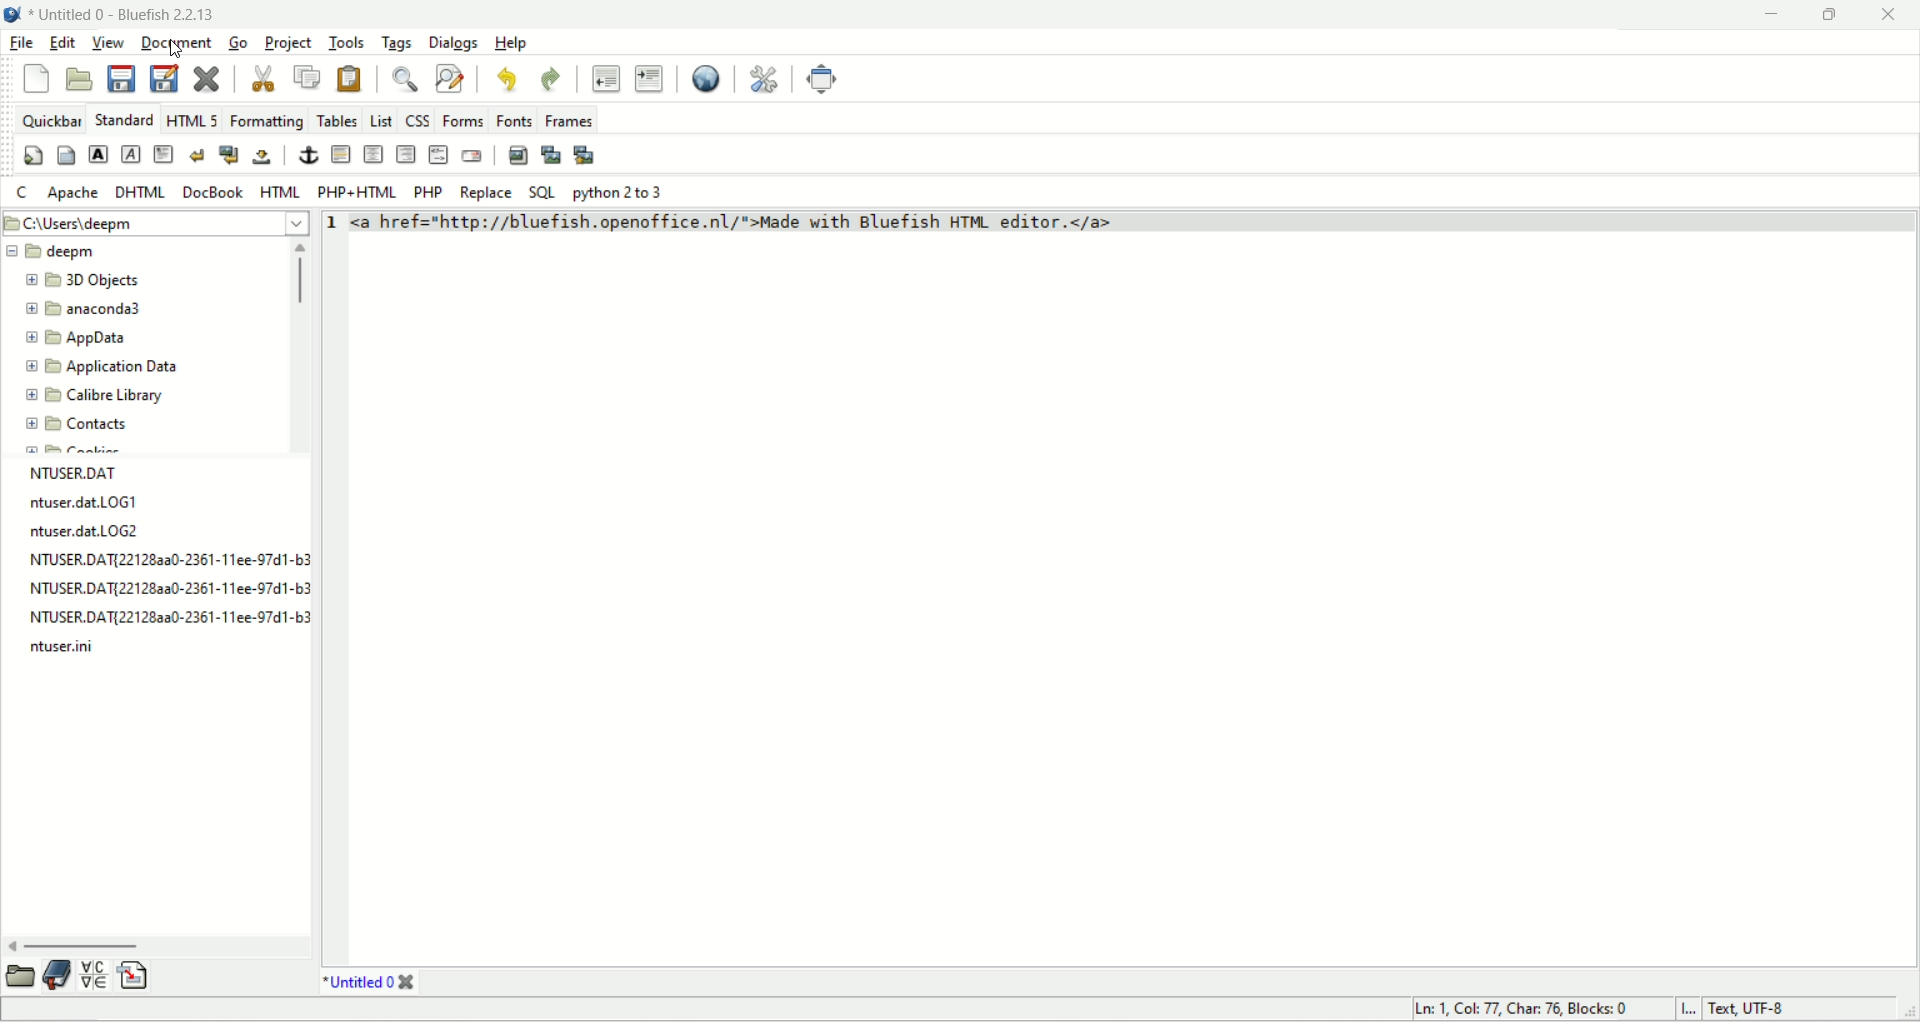 The image size is (1920, 1022). I want to click on frames, so click(567, 120).